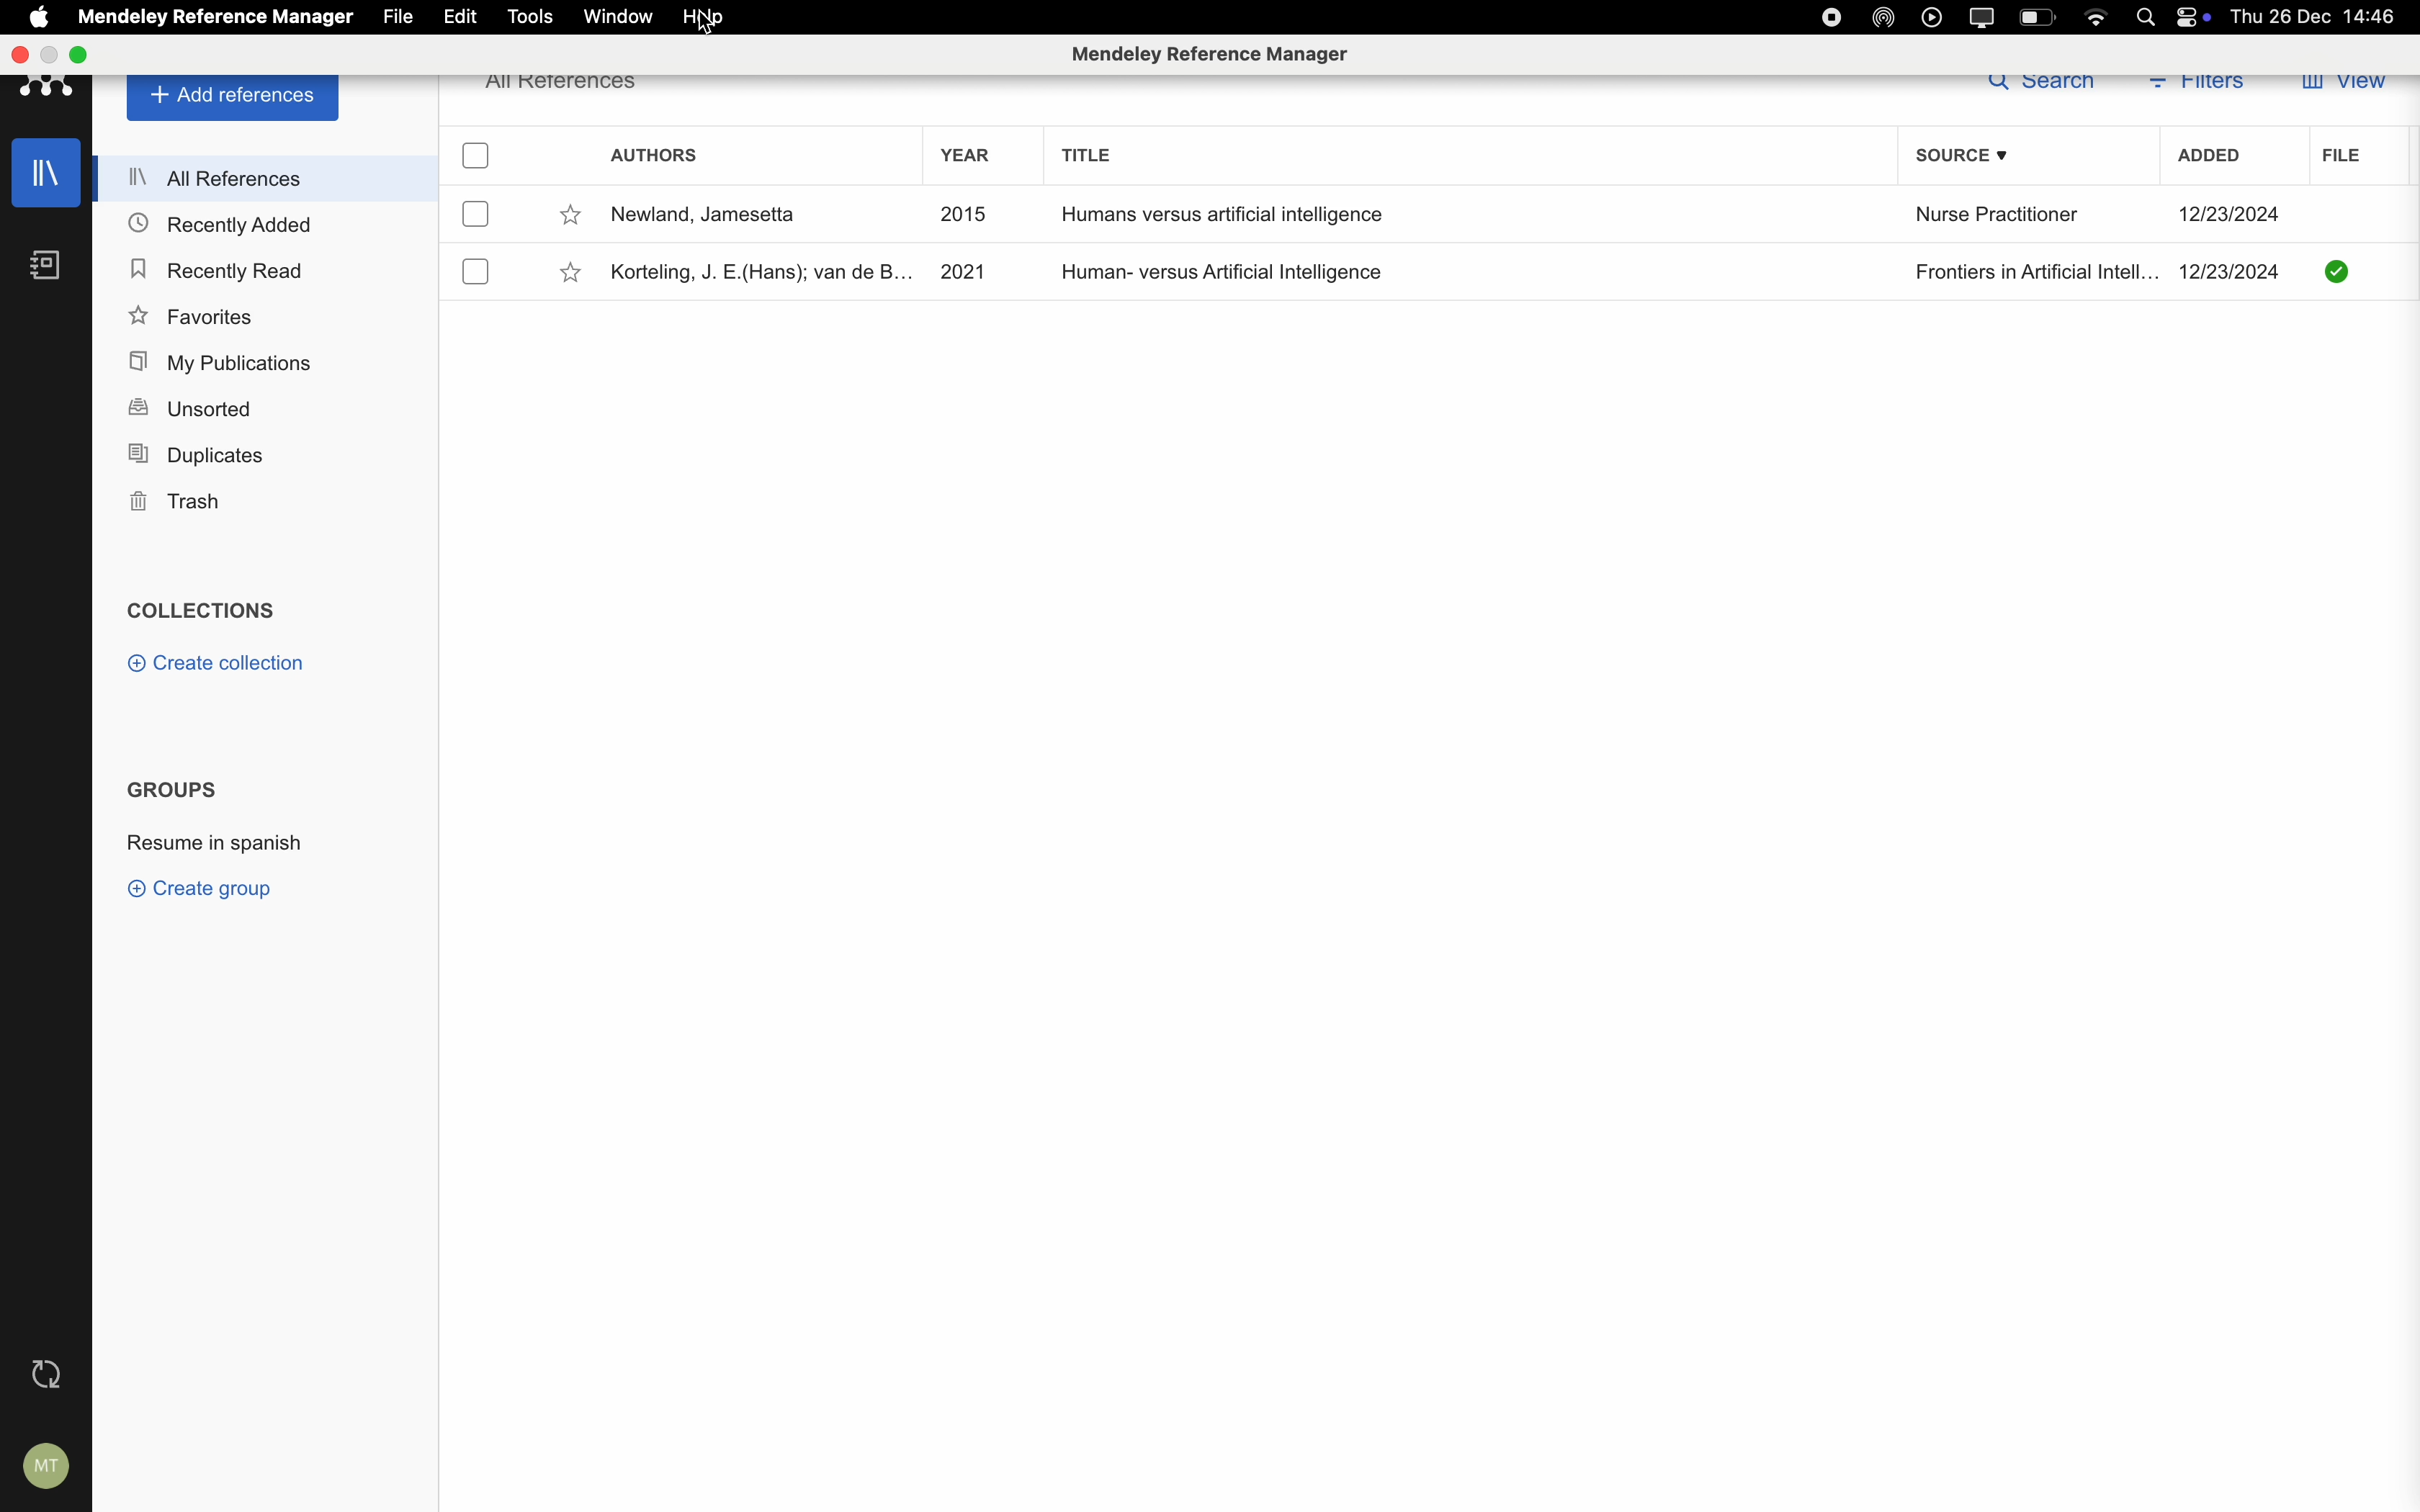 The height and width of the screenshot is (1512, 2420). What do you see at coordinates (649, 154) in the screenshot?
I see `authors` at bounding box center [649, 154].